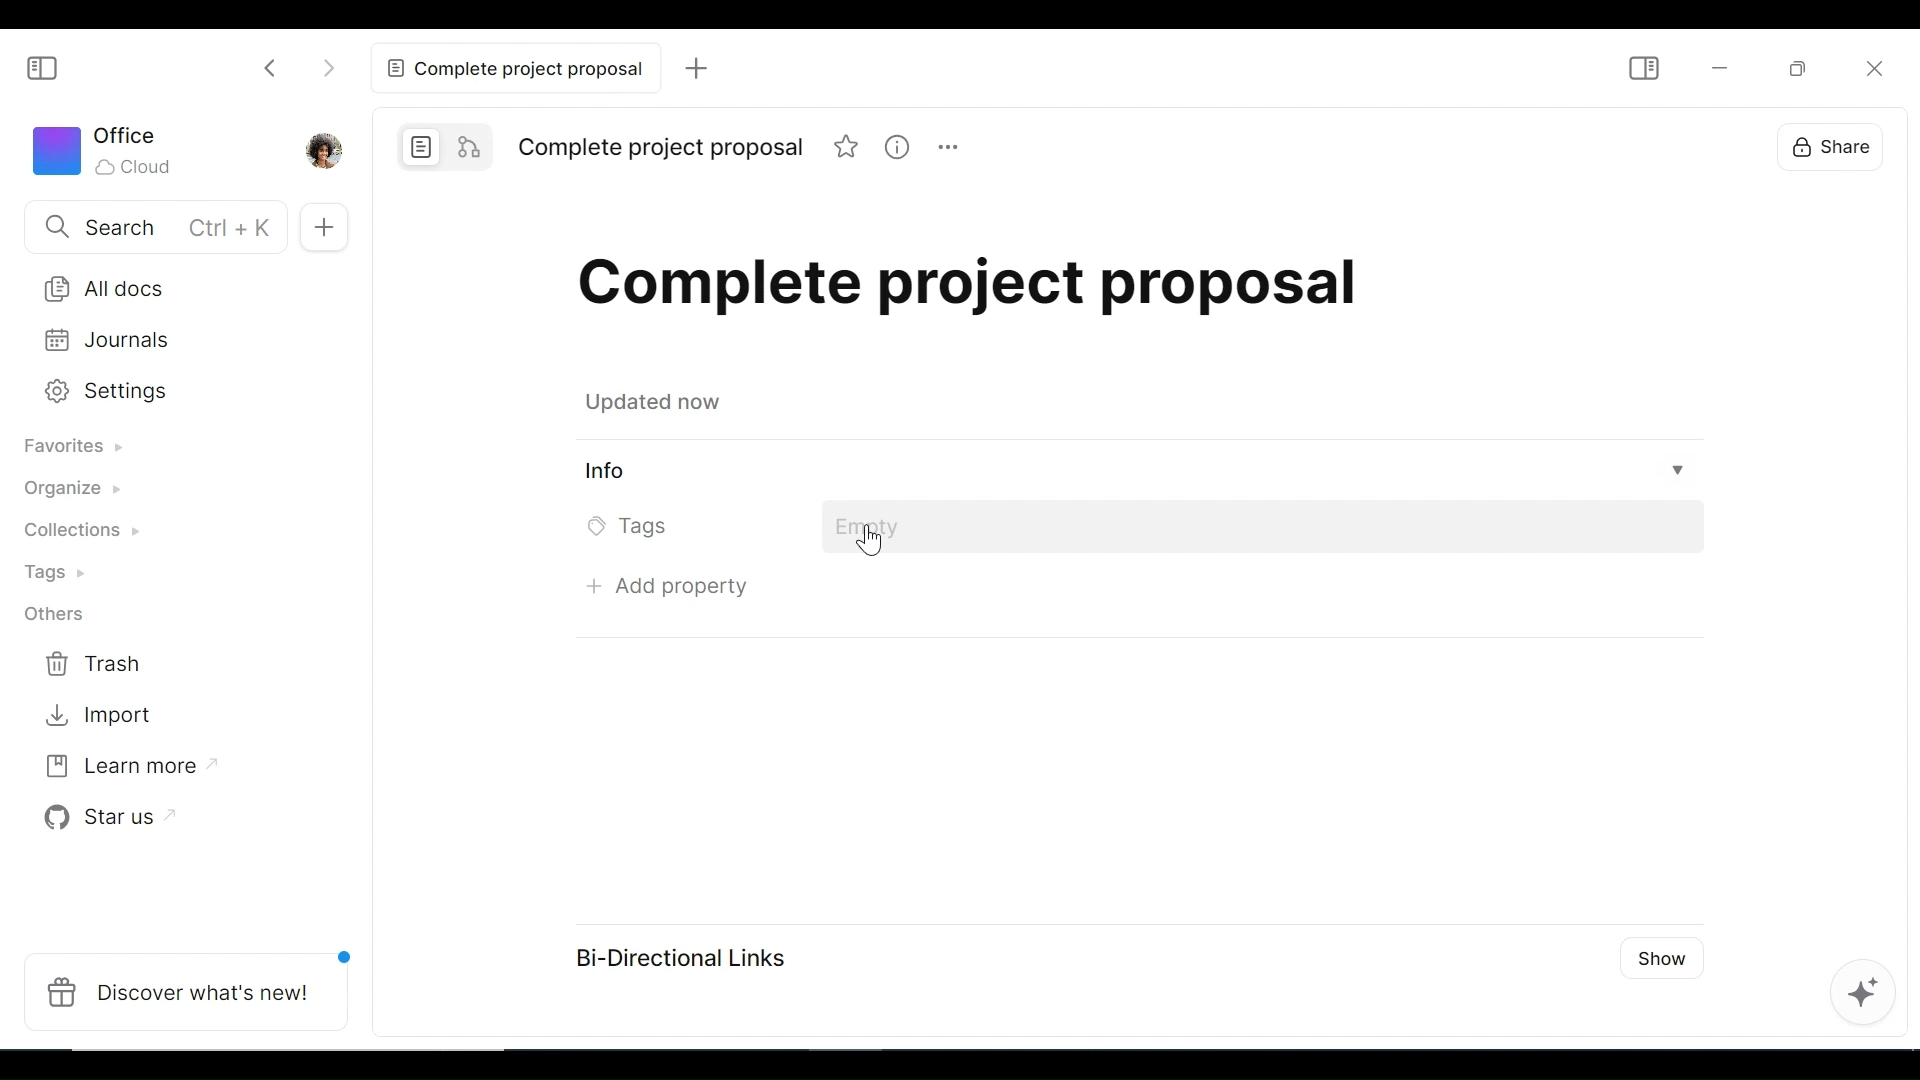 The image size is (1920, 1080). Describe the element at coordinates (110, 814) in the screenshot. I see `Star us` at that location.